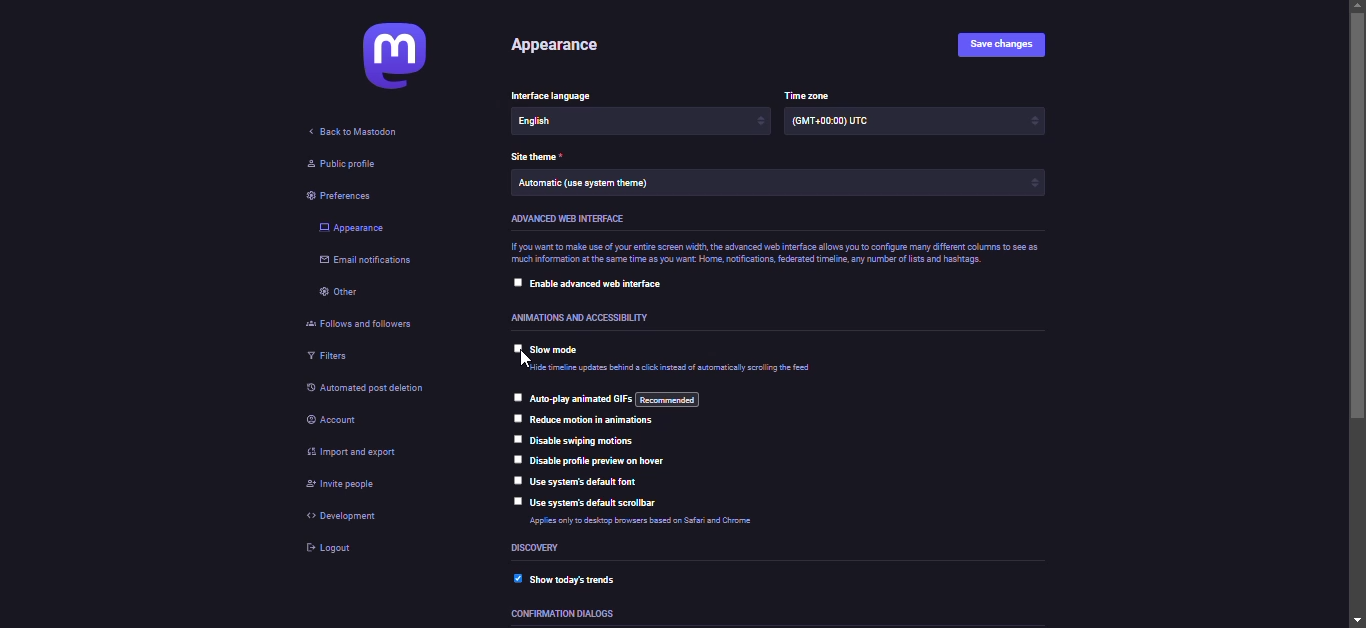 The image size is (1366, 628). What do you see at coordinates (337, 420) in the screenshot?
I see `account` at bounding box center [337, 420].